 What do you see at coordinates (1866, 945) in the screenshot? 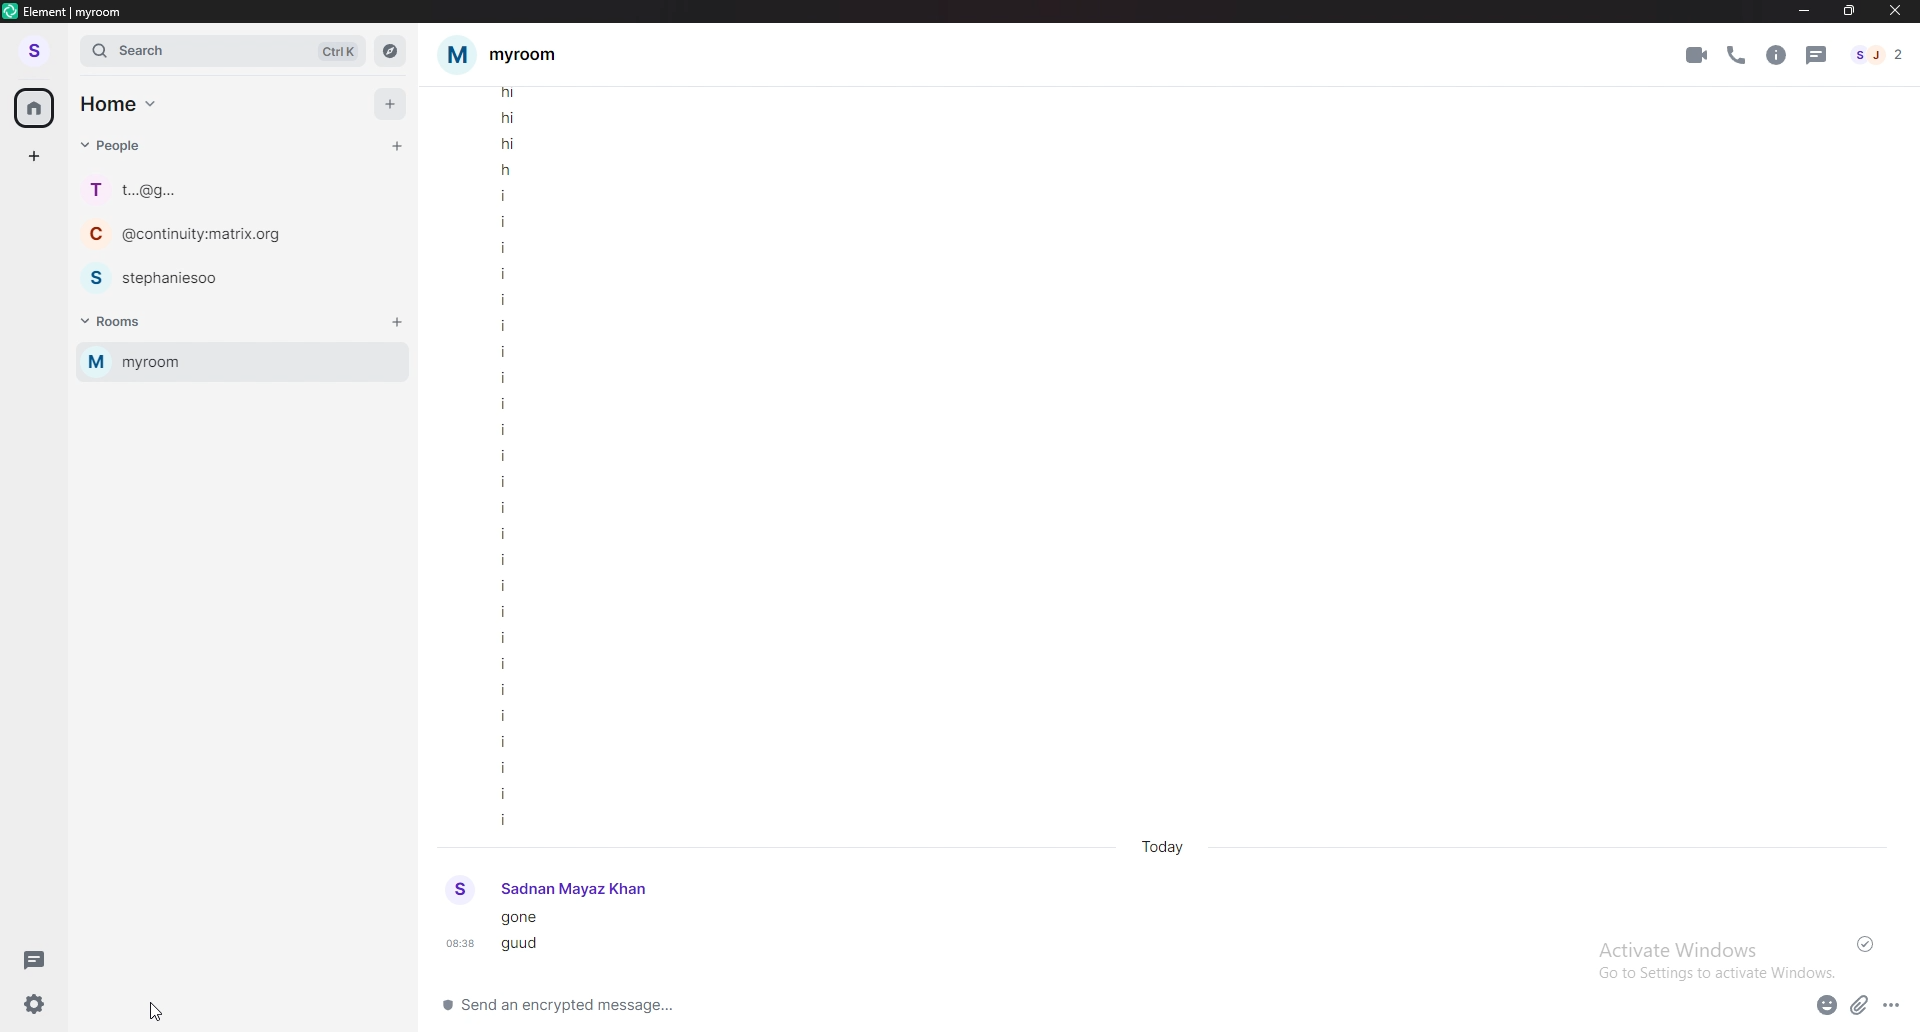
I see `delivered` at bounding box center [1866, 945].